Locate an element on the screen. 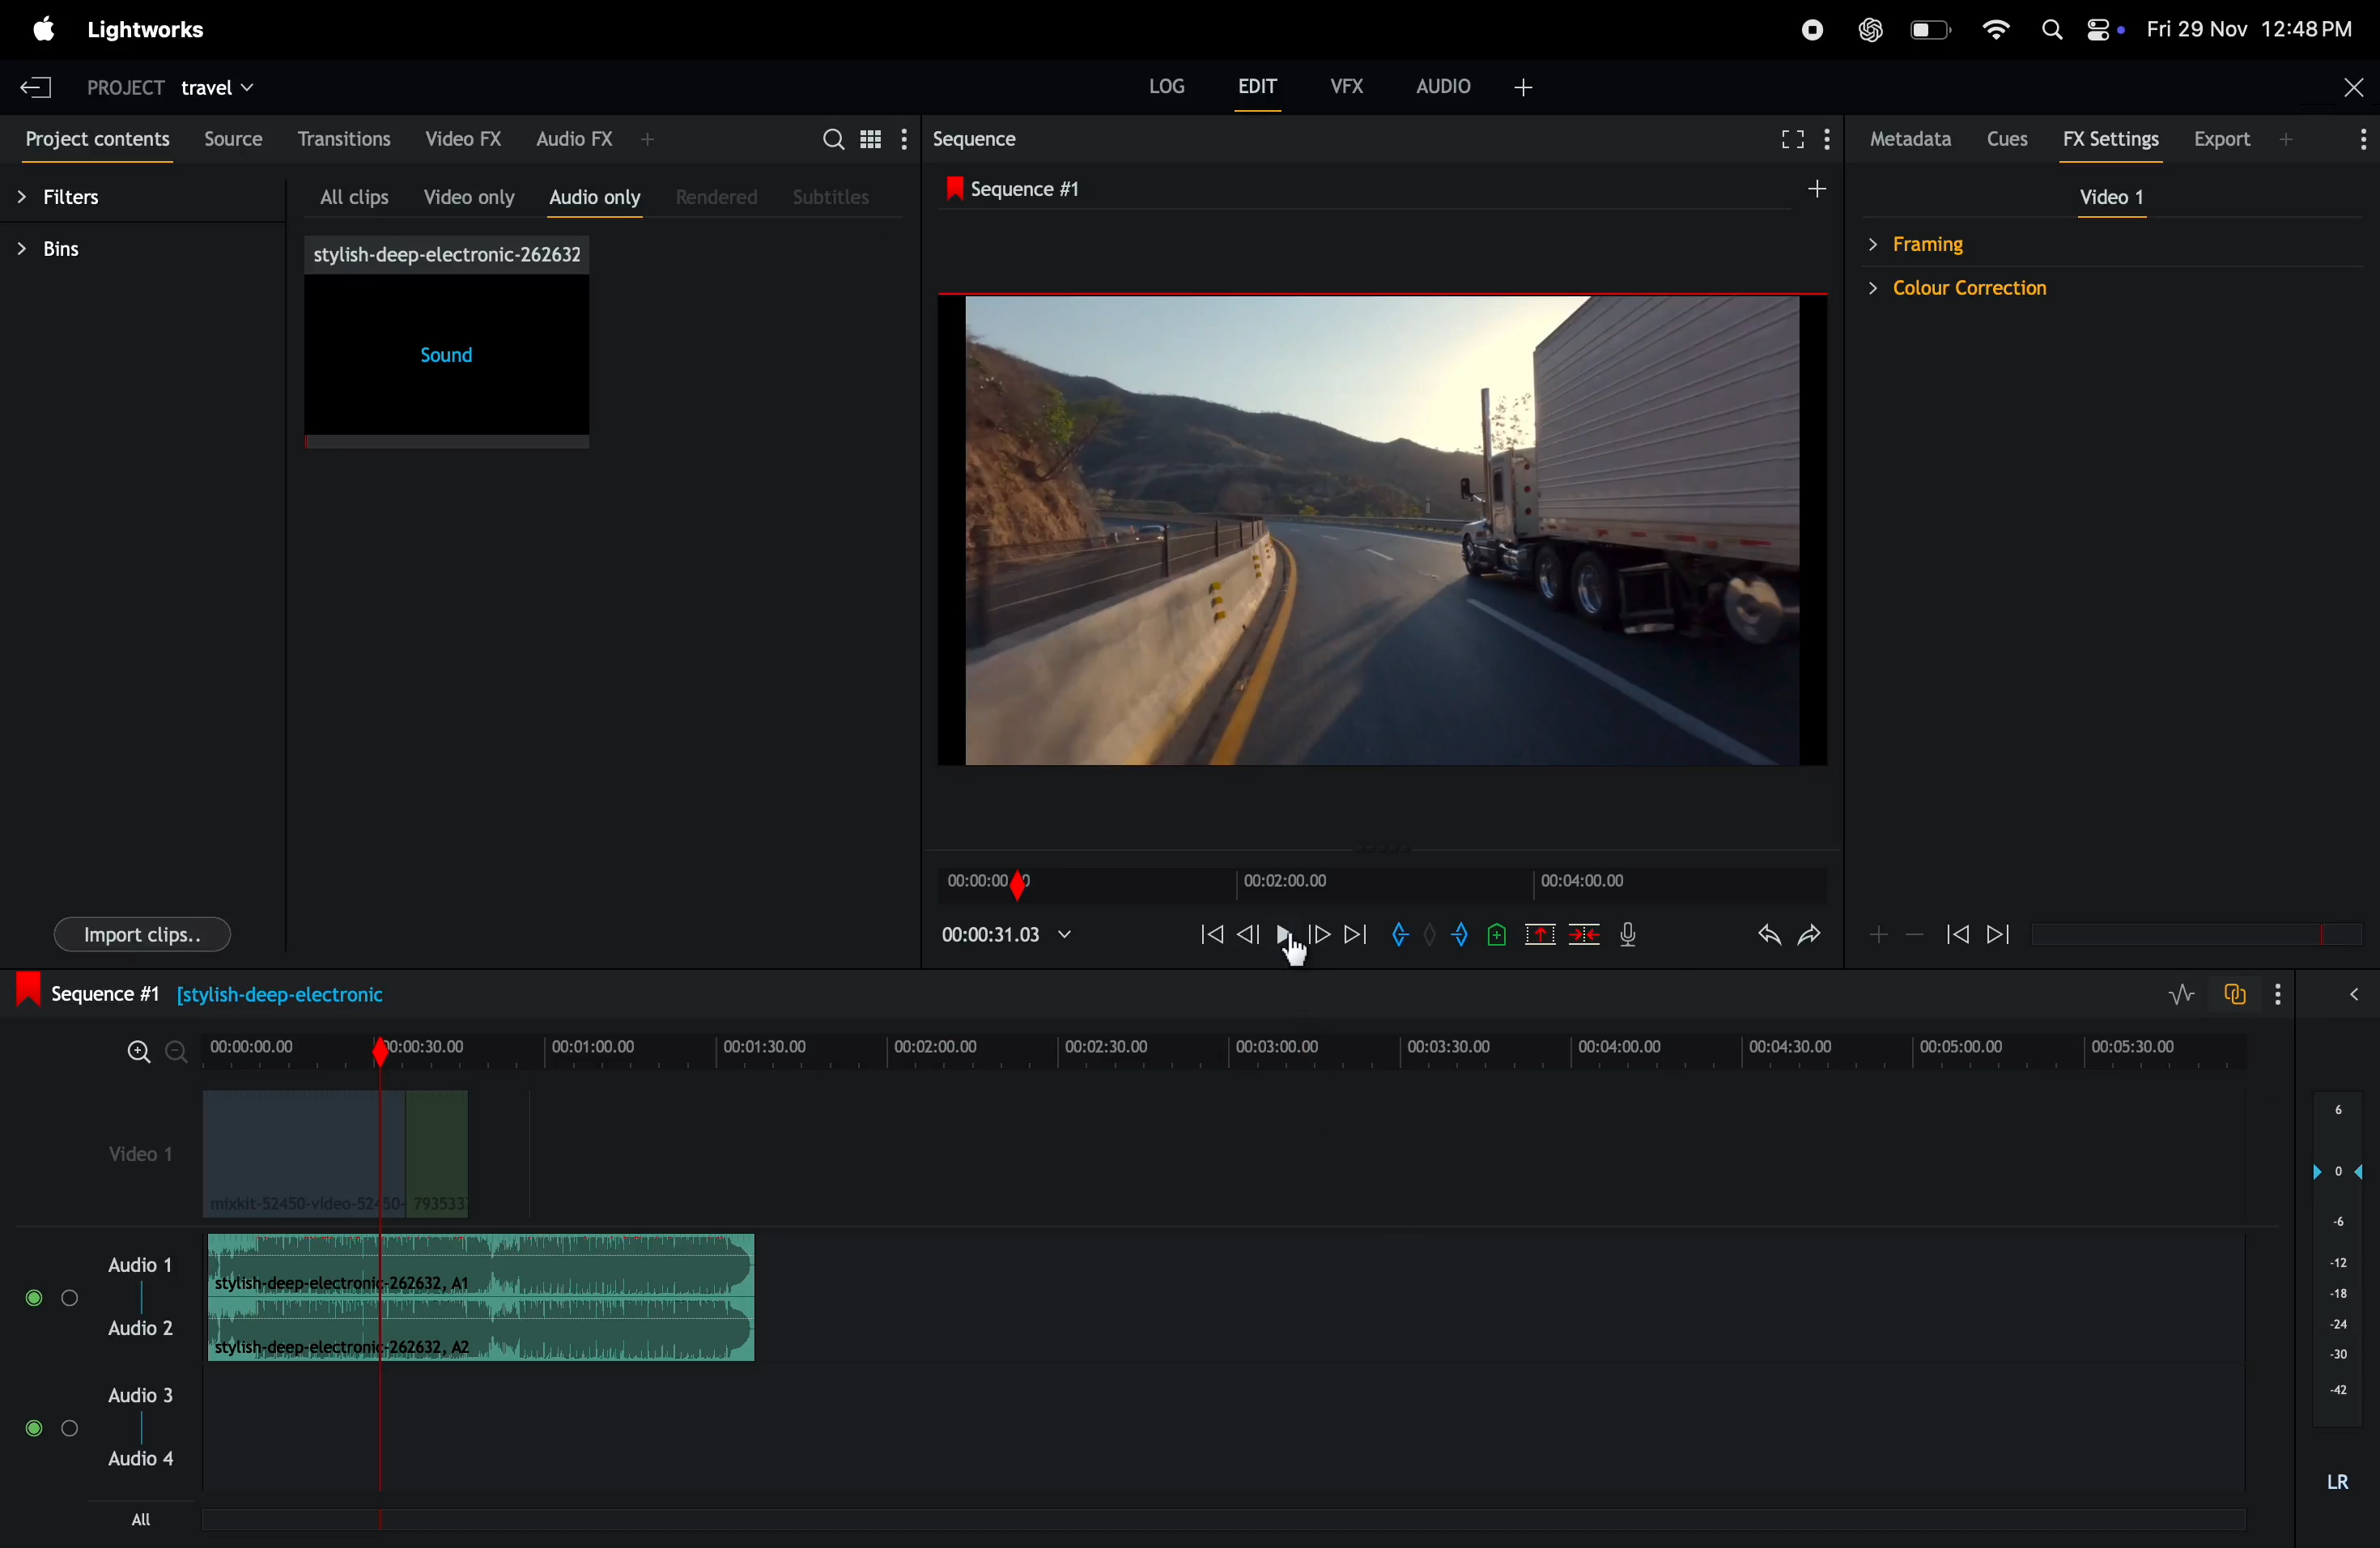 Image resolution: width=2380 pixels, height=1548 pixels. record is located at coordinates (1812, 29).